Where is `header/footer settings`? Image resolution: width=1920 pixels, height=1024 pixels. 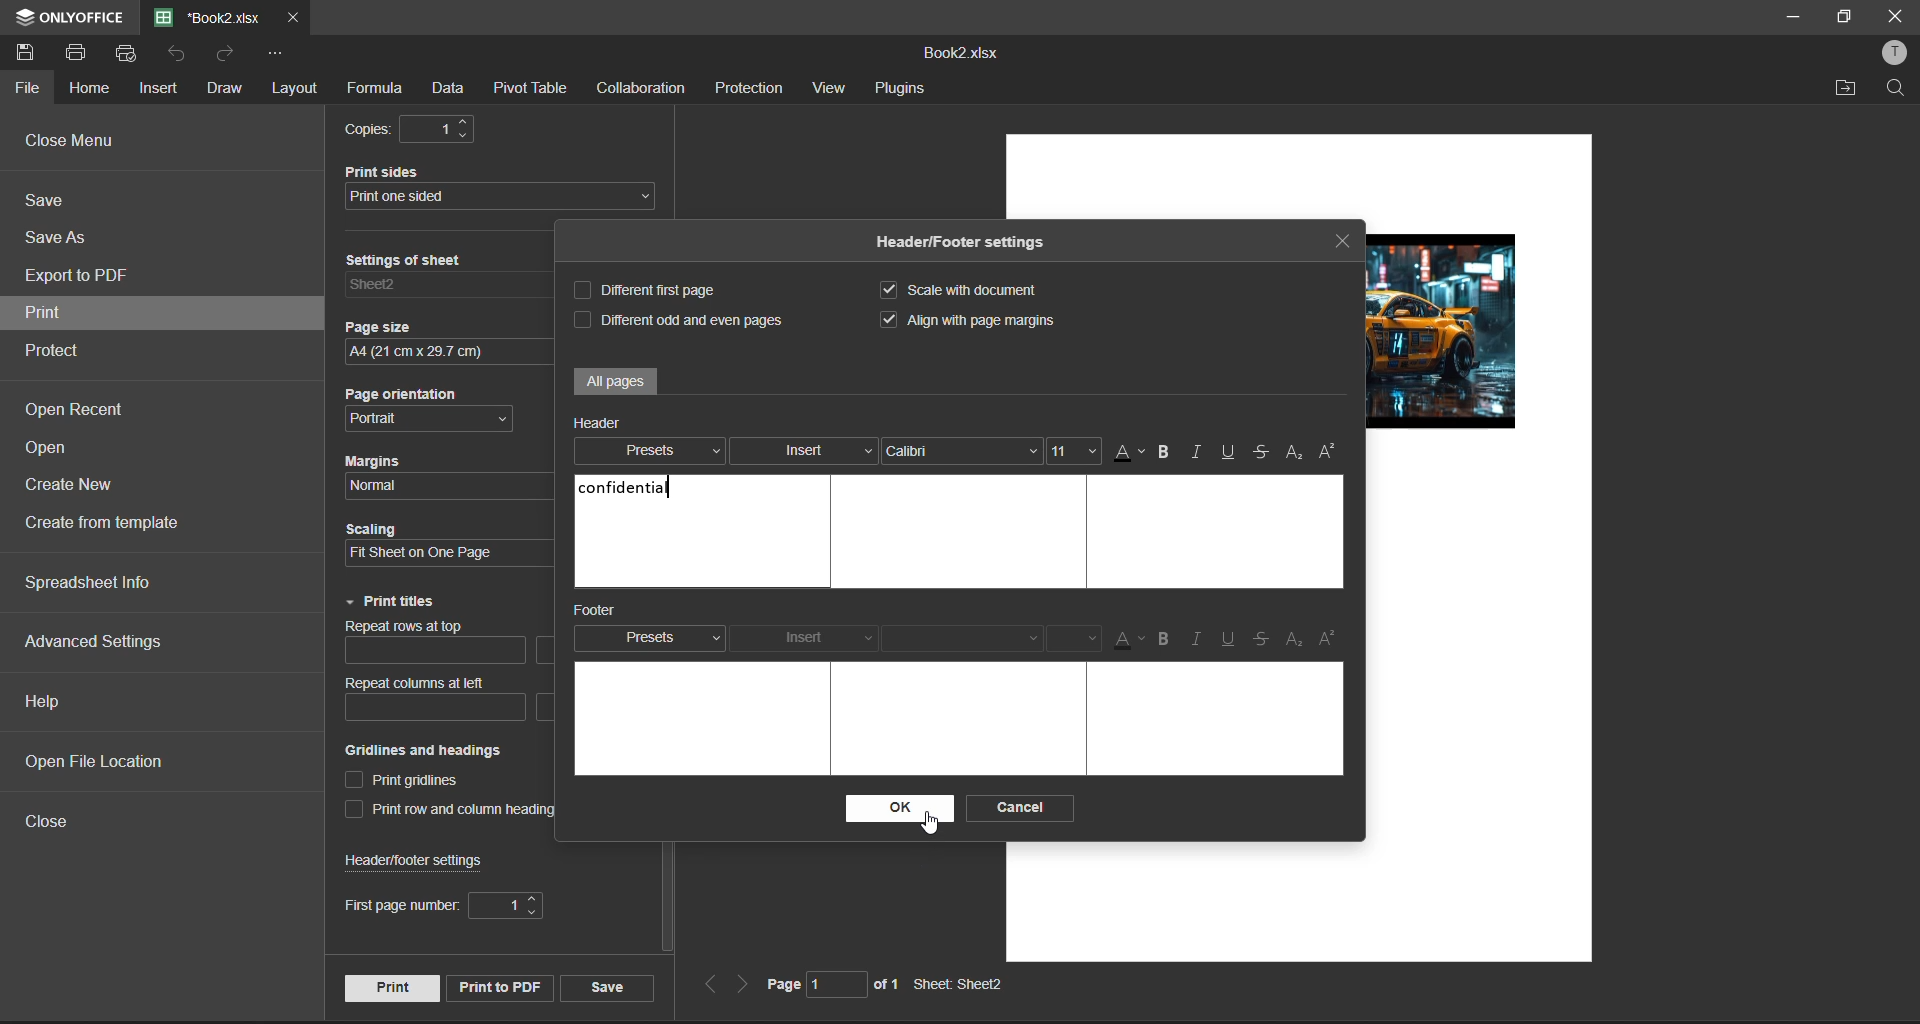
header/footer settings is located at coordinates (425, 860).